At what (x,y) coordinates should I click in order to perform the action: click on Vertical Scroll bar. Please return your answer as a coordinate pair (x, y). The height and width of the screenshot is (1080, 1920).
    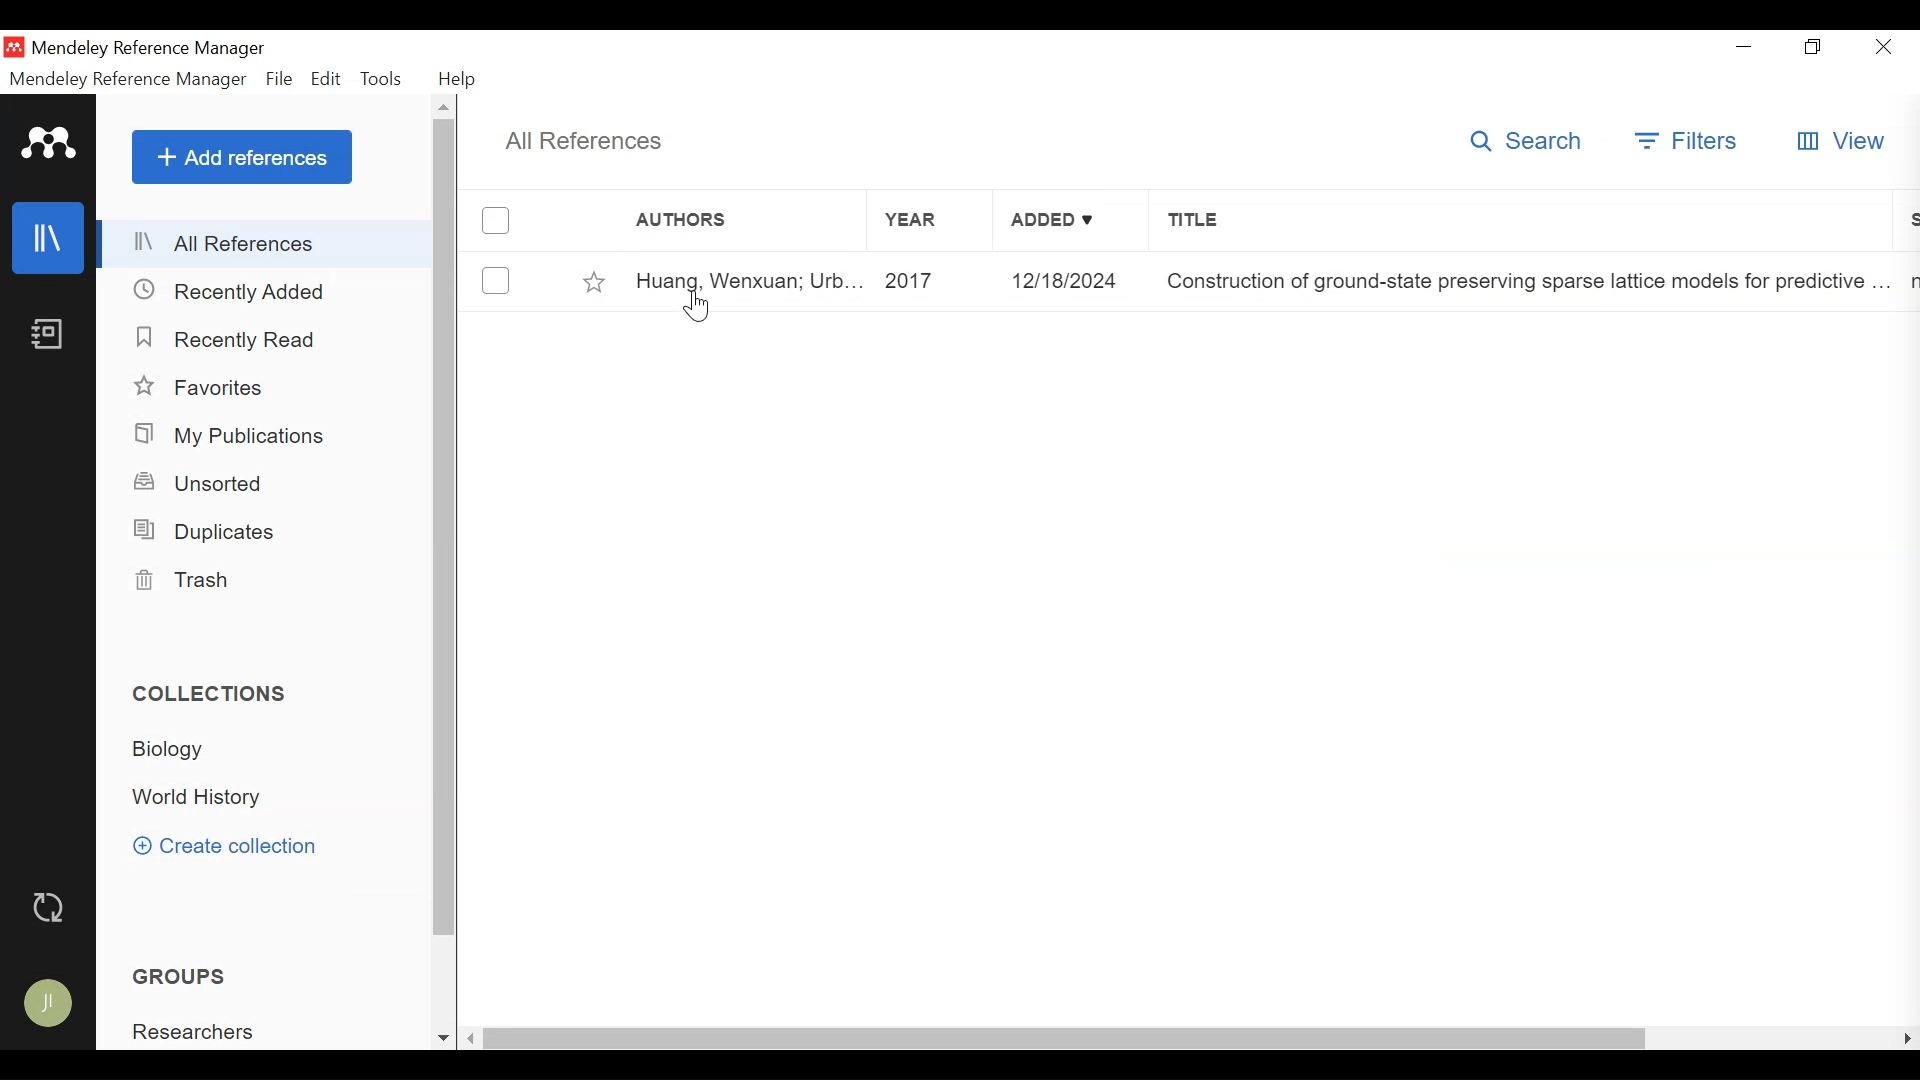
    Looking at the image, I should click on (443, 527).